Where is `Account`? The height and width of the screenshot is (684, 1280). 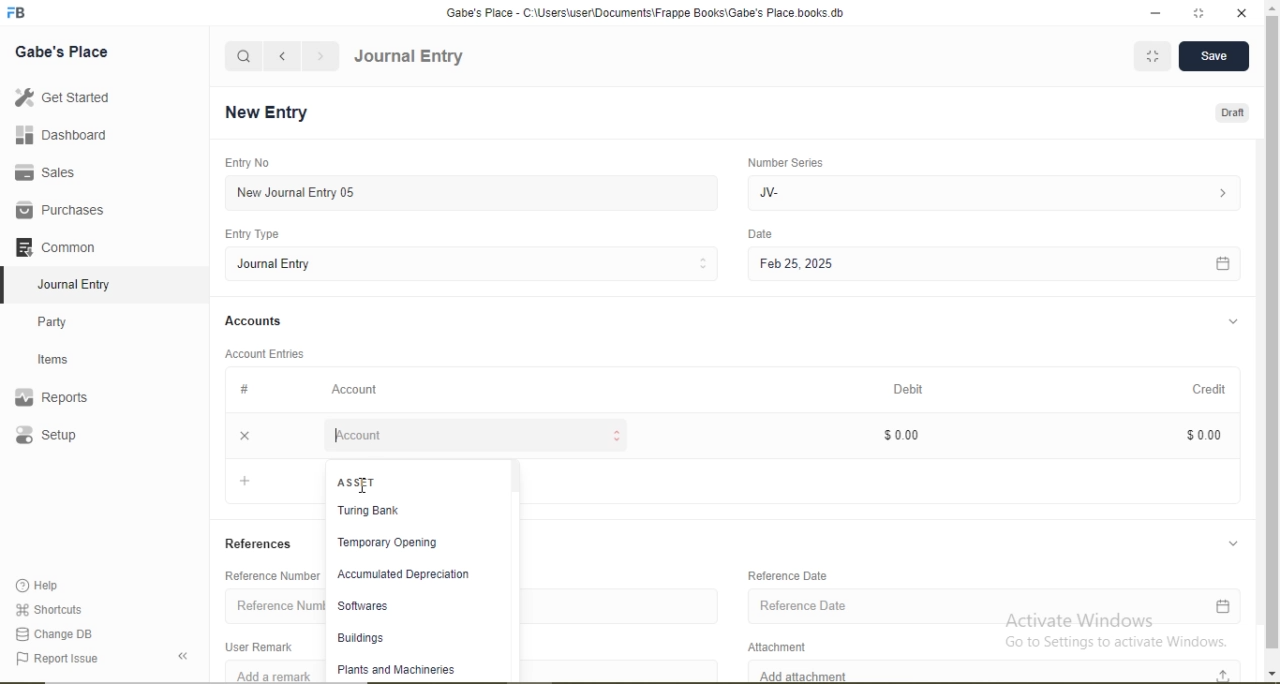 Account is located at coordinates (357, 389).